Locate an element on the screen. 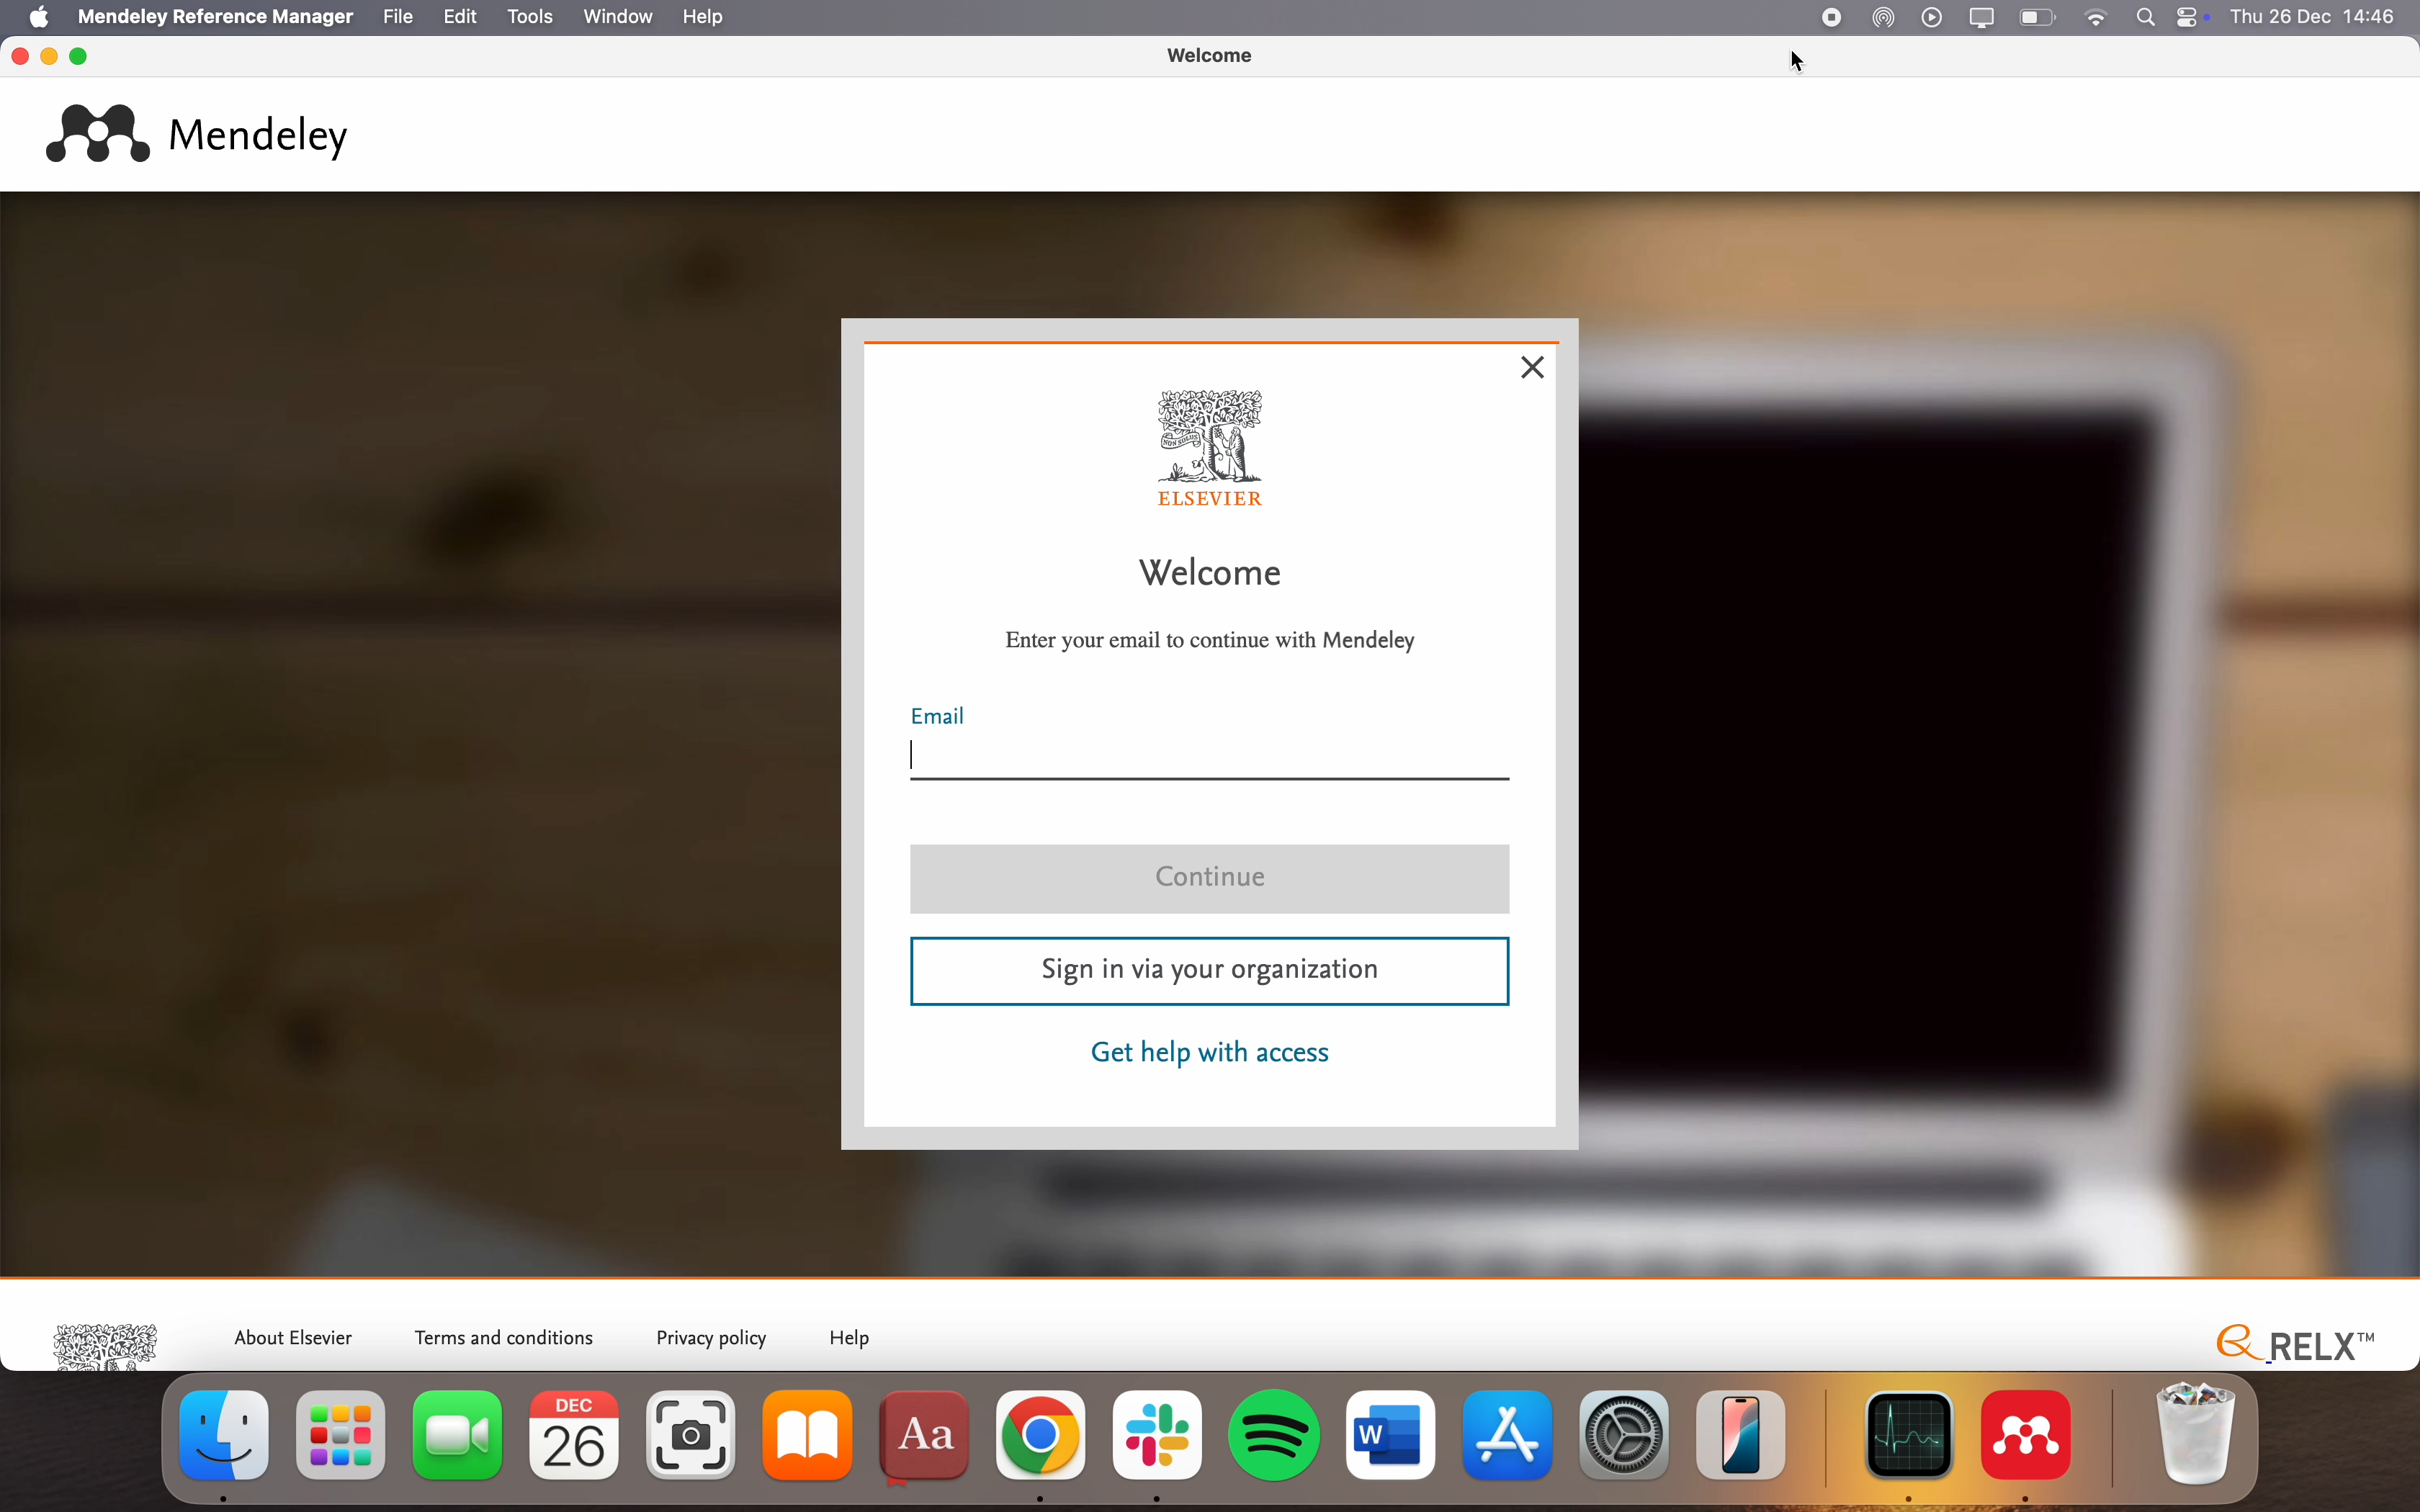  get help with access is located at coordinates (1212, 1055).